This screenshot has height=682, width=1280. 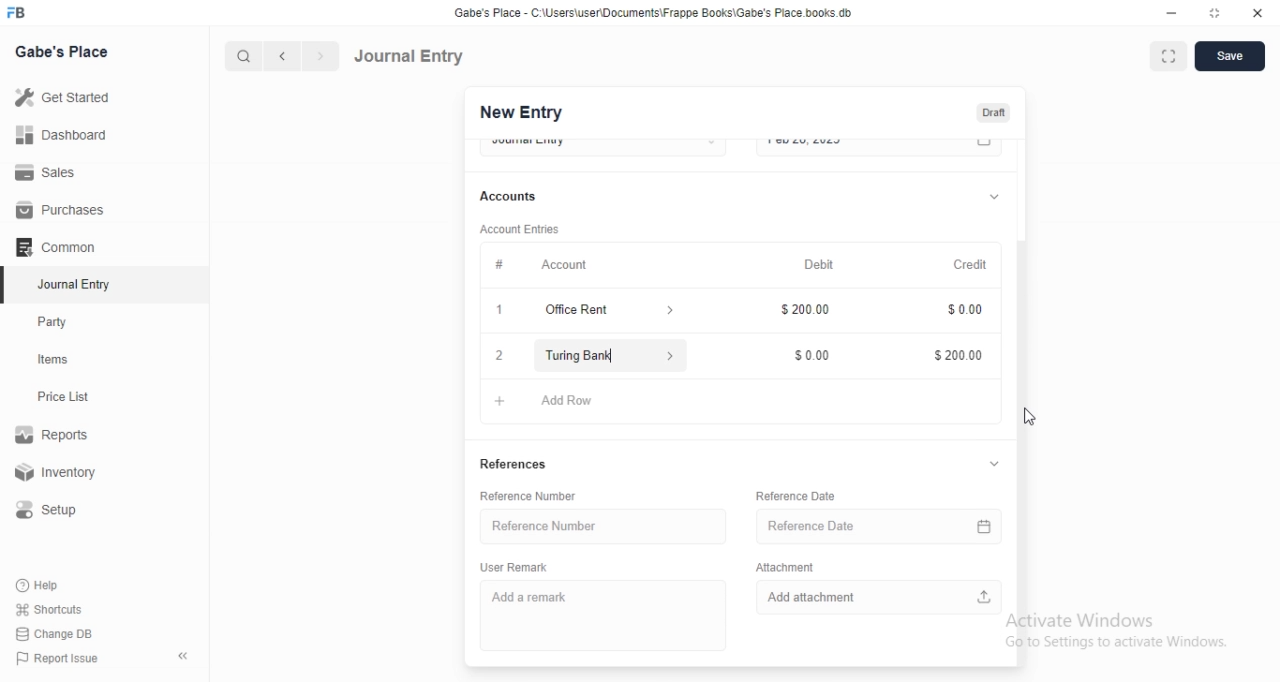 I want to click on fullscreen, so click(x=1166, y=57).